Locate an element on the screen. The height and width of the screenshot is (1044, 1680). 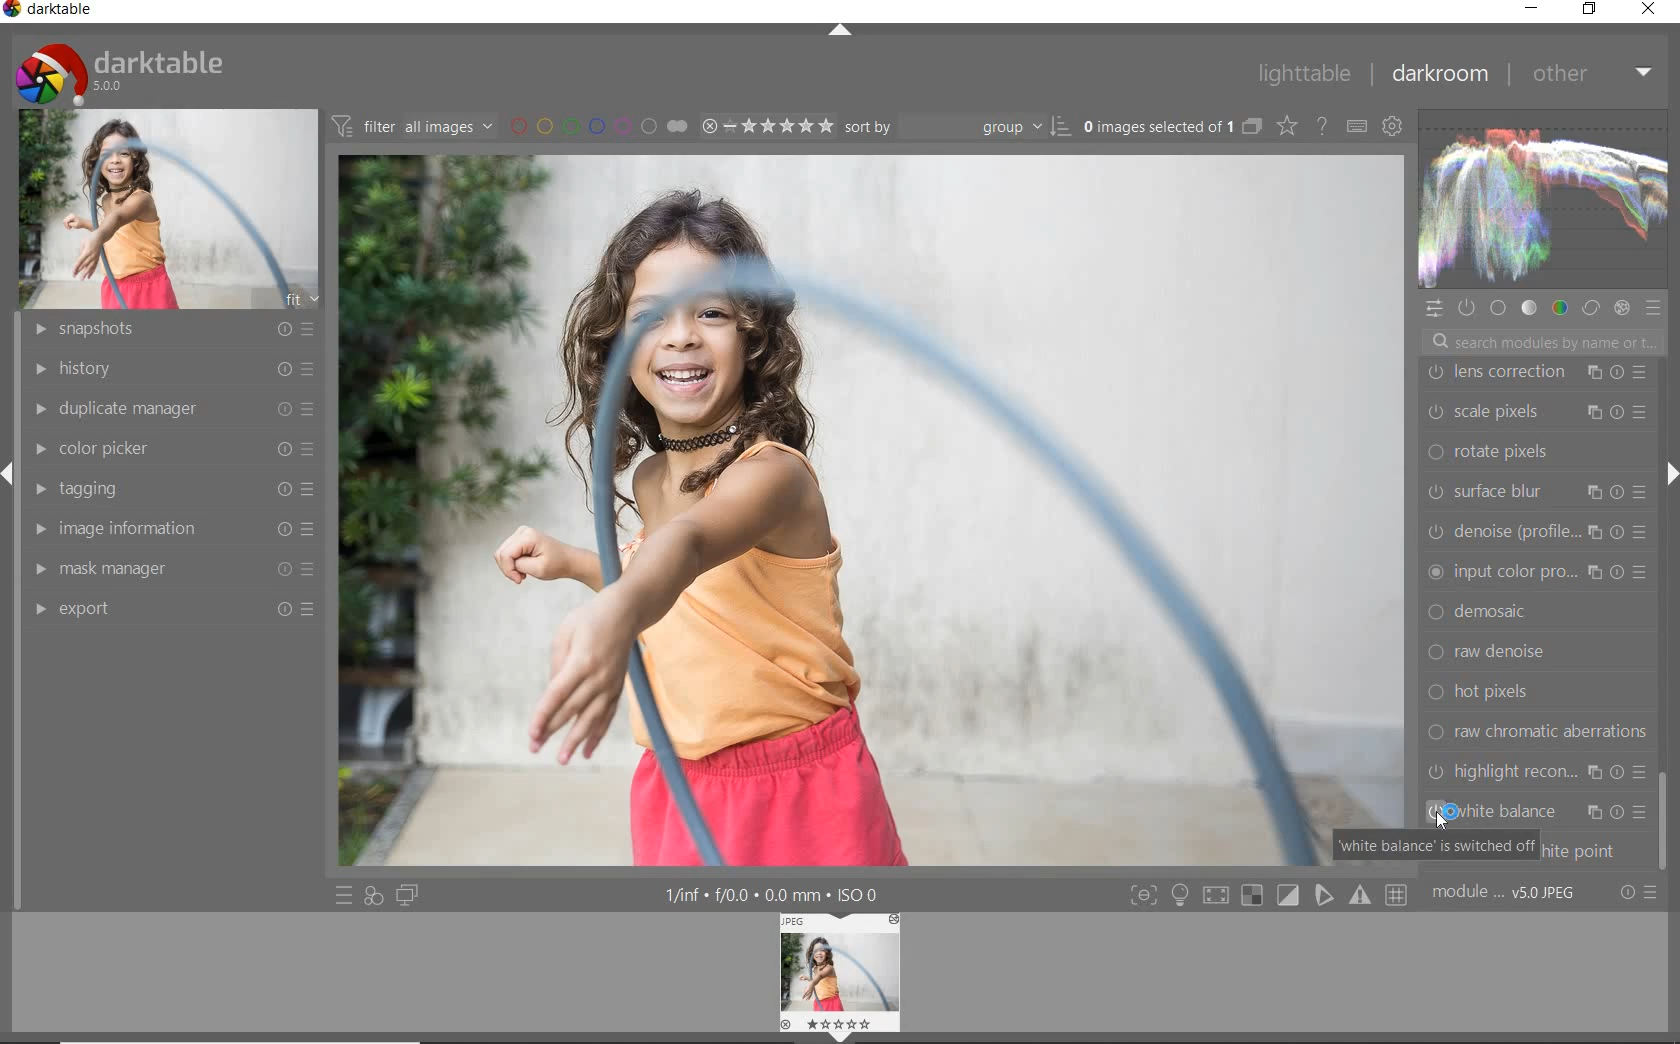
image is located at coordinates (171, 207).